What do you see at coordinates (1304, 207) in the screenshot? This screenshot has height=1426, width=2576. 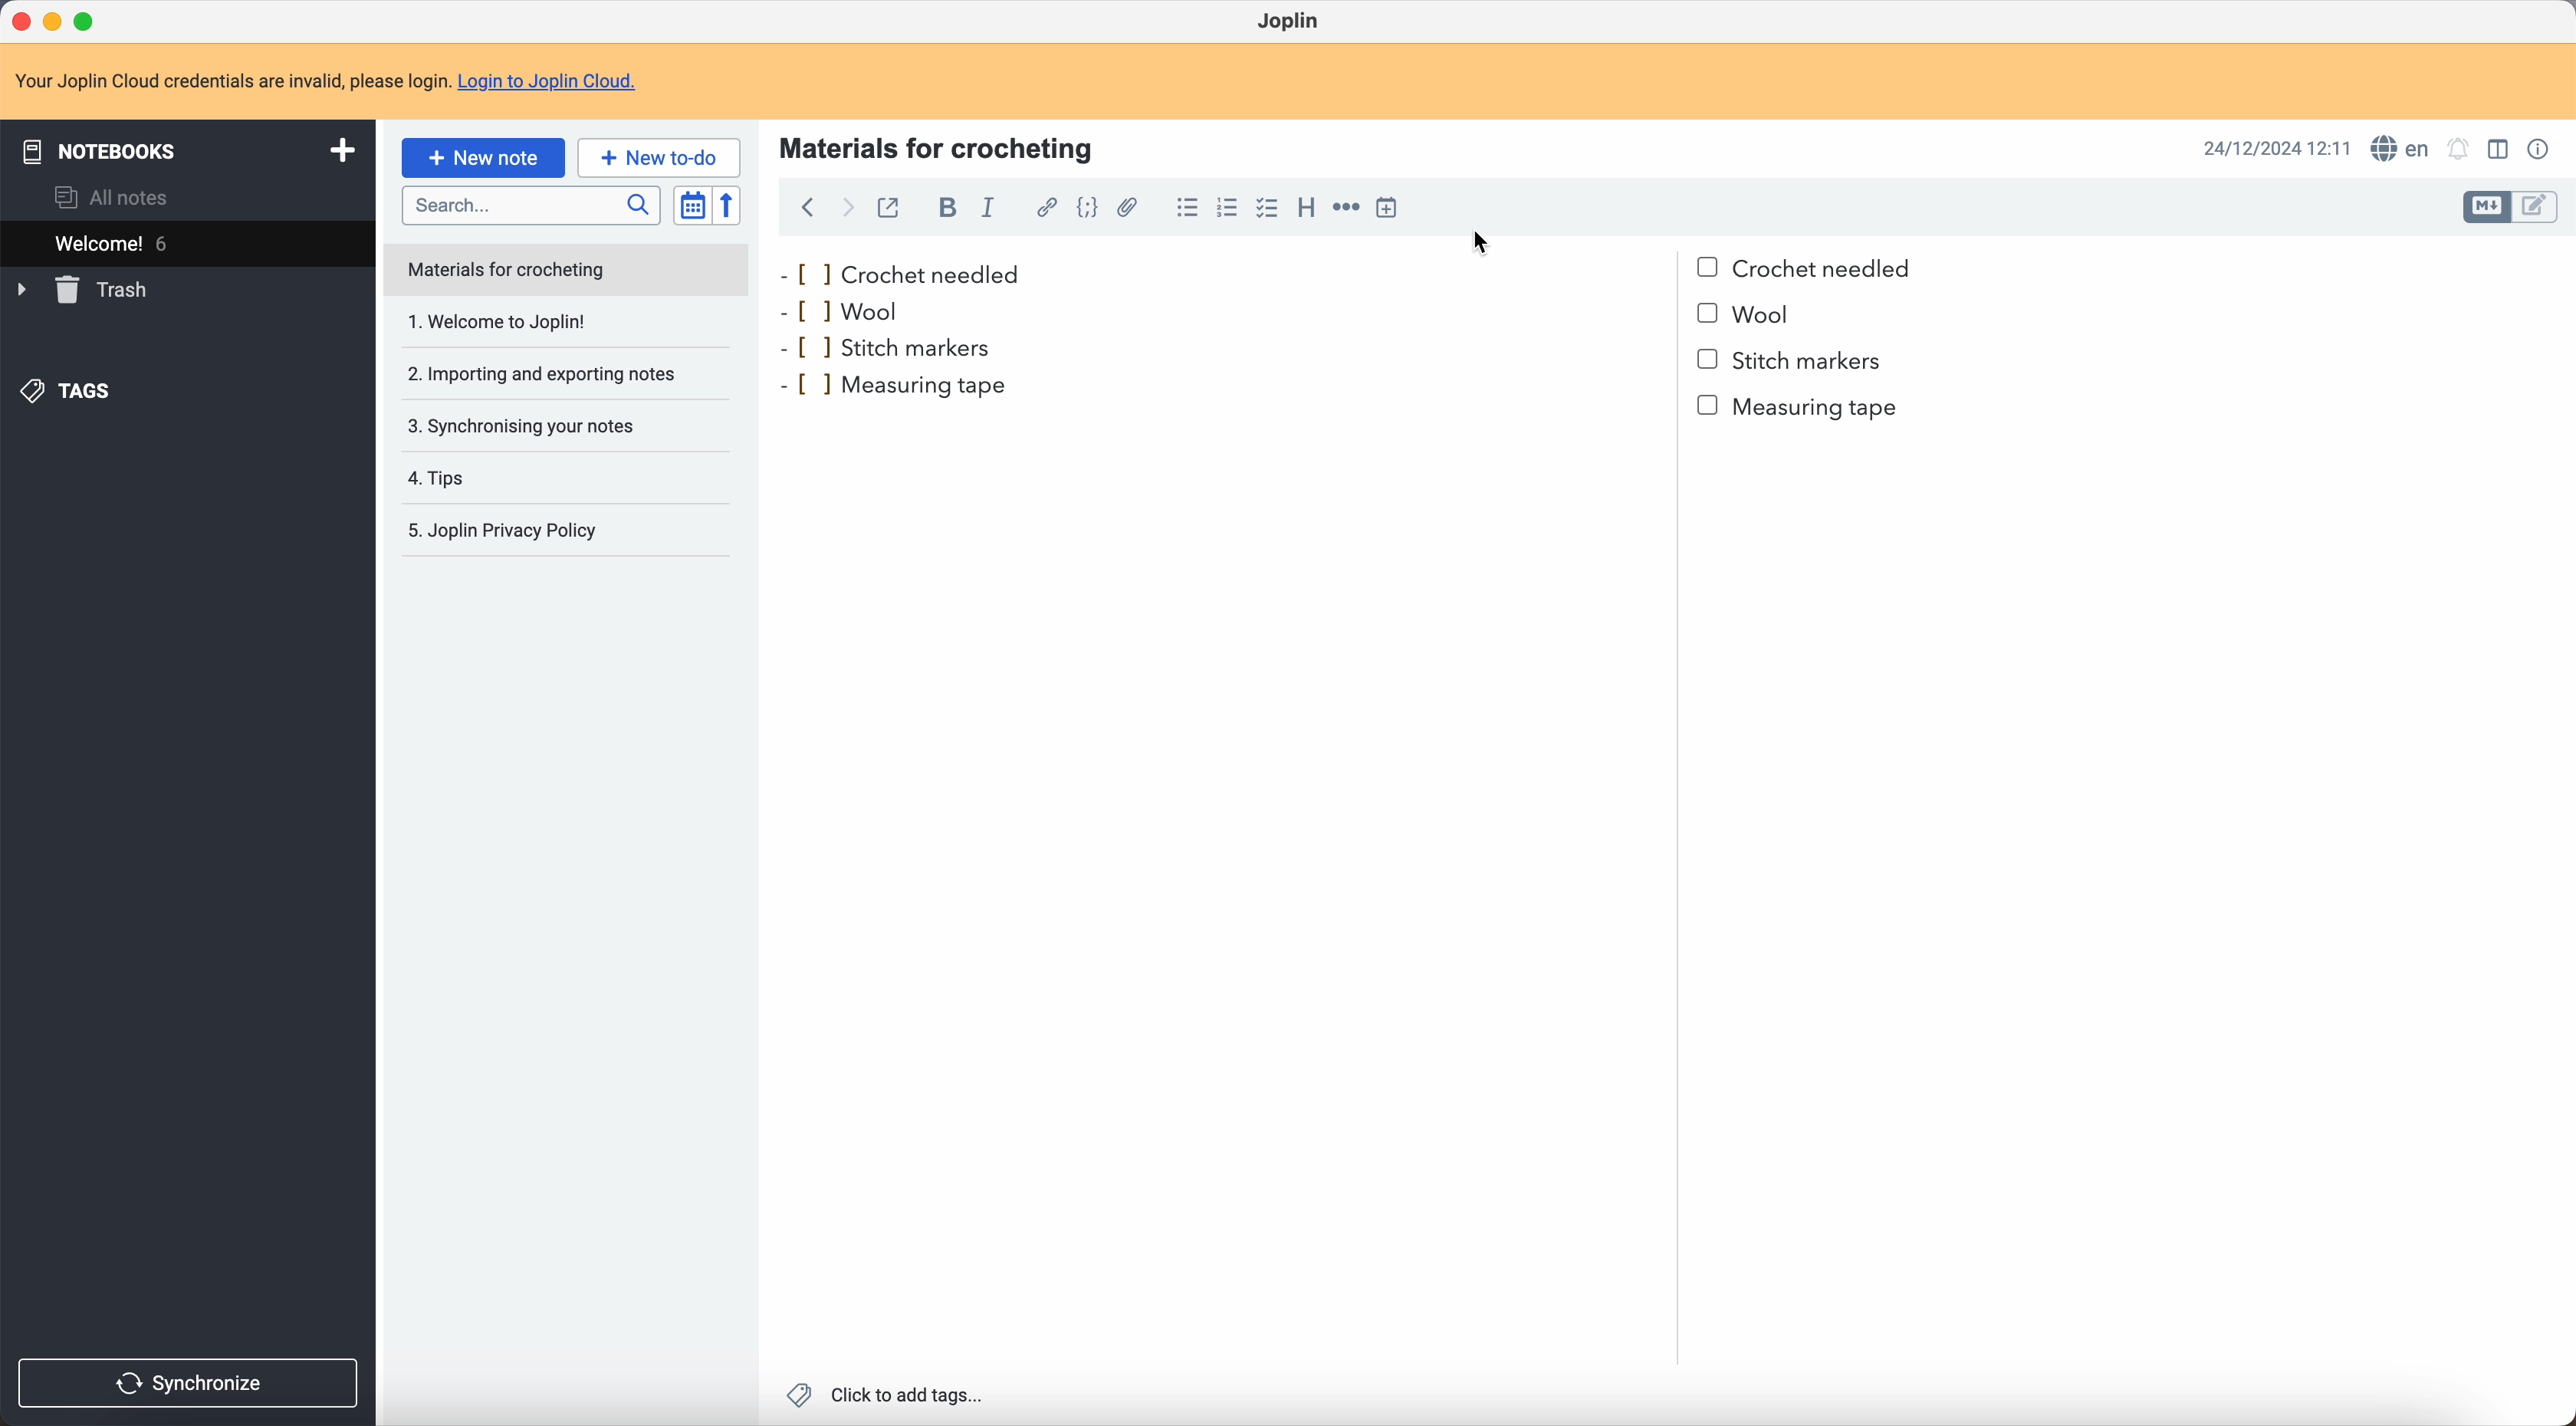 I see `heading` at bounding box center [1304, 207].